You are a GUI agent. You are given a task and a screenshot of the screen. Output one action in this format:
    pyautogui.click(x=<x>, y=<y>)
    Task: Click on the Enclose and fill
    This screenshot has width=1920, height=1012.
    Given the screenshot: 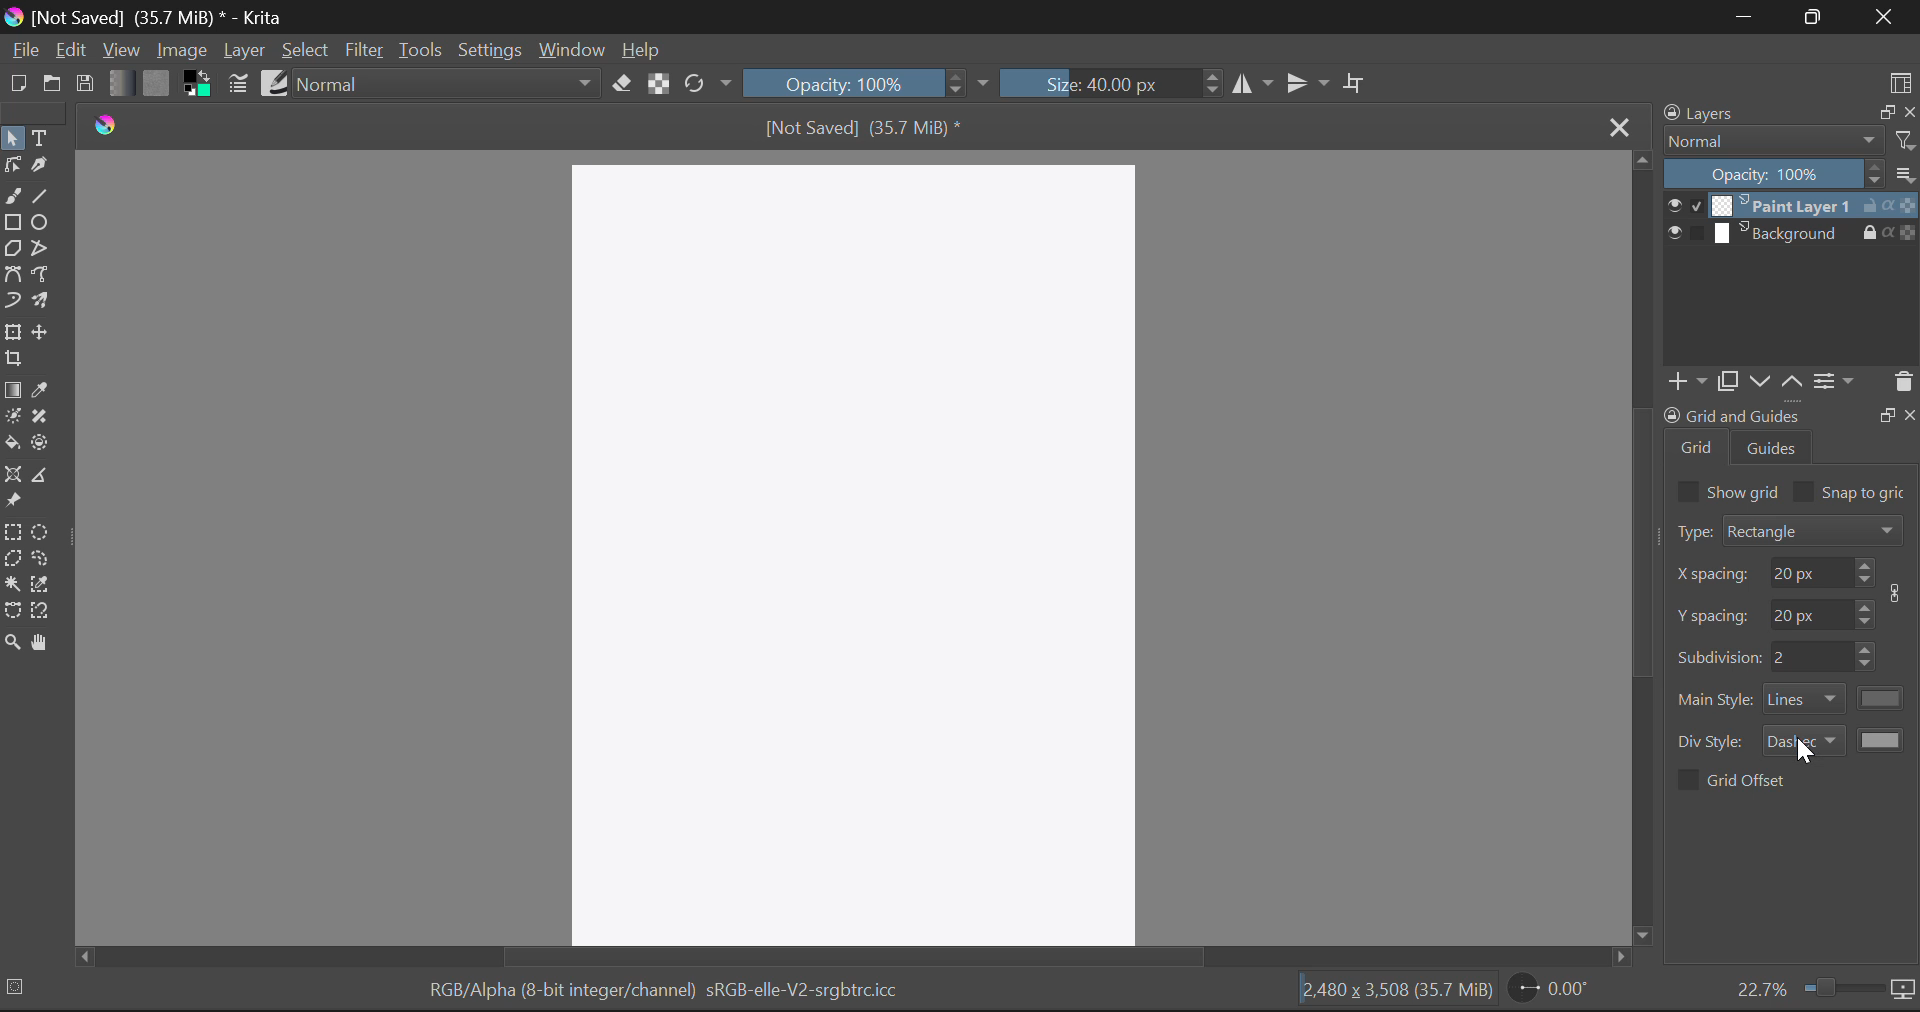 What is the action you would take?
    pyautogui.click(x=43, y=444)
    